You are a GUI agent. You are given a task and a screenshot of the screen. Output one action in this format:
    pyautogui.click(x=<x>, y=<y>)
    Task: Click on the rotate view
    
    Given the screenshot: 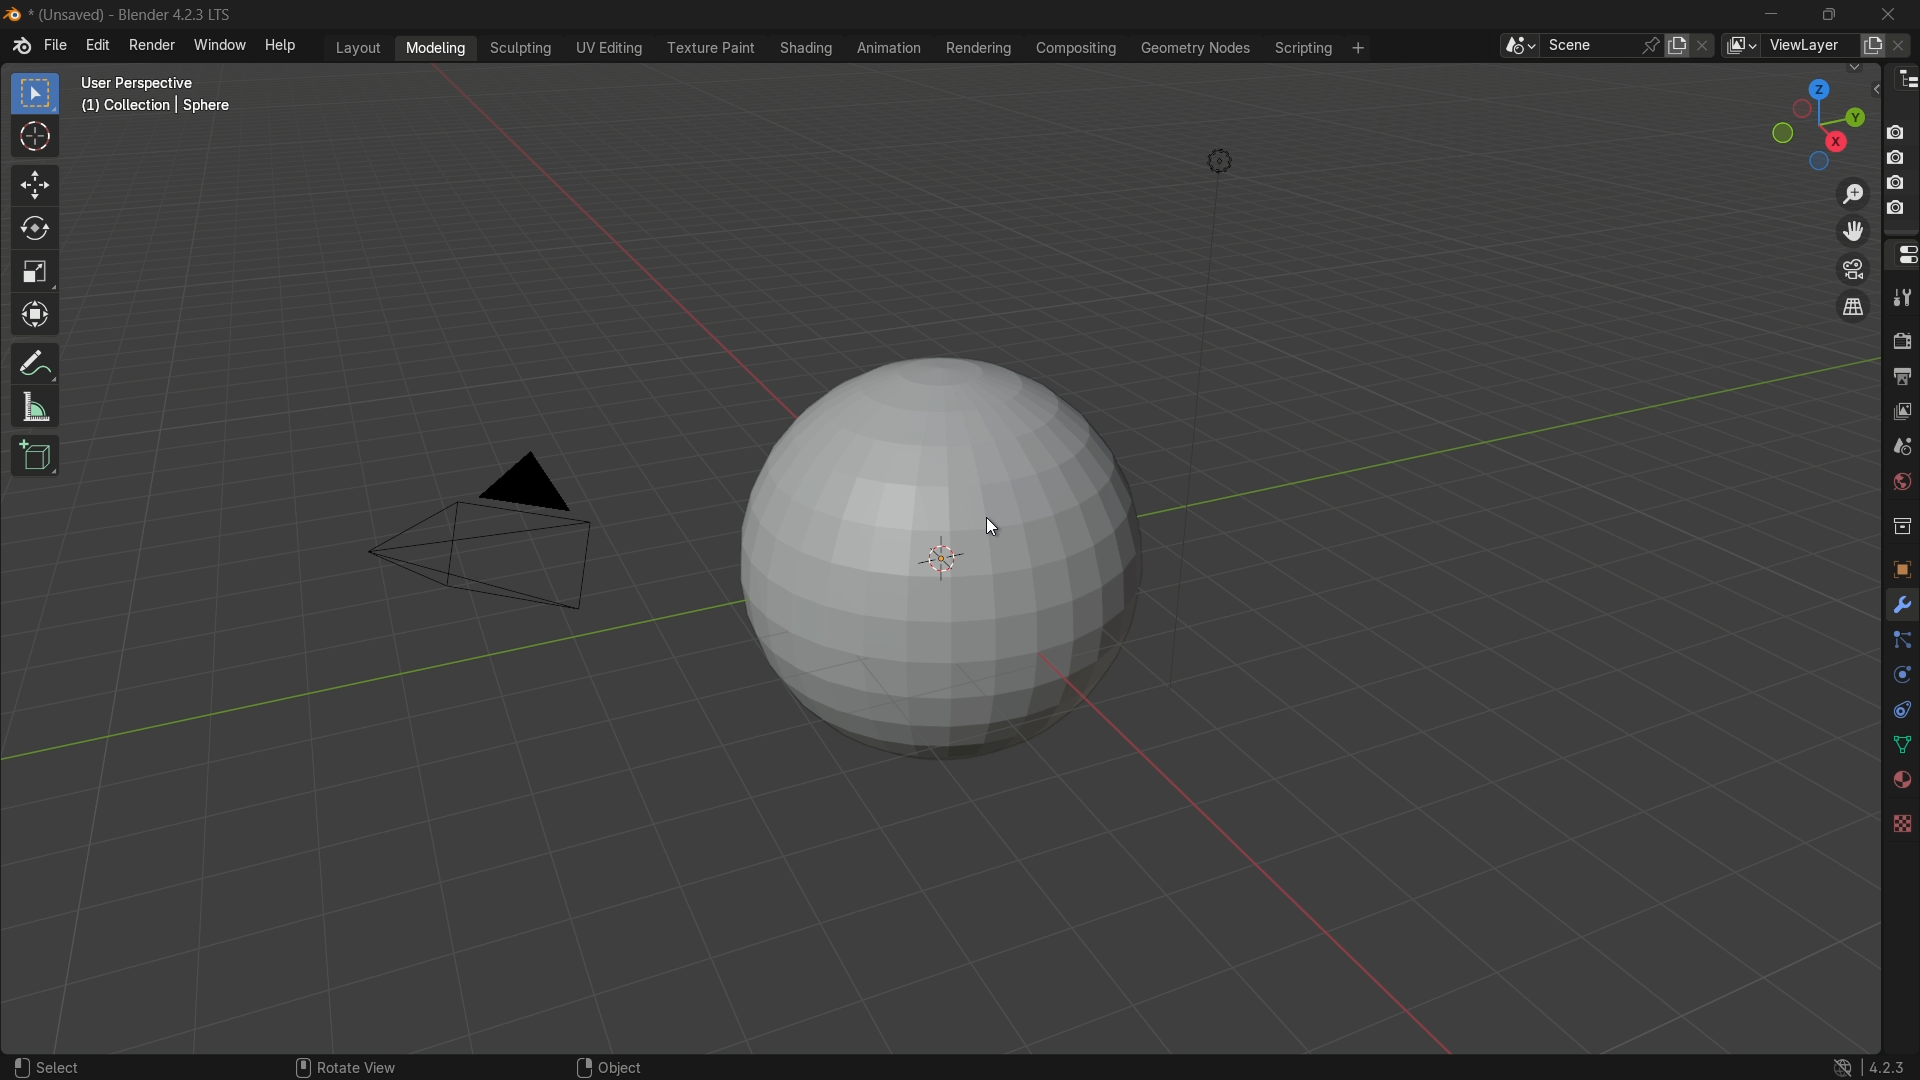 What is the action you would take?
    pyautogui.click(x=360, y=1058)
    